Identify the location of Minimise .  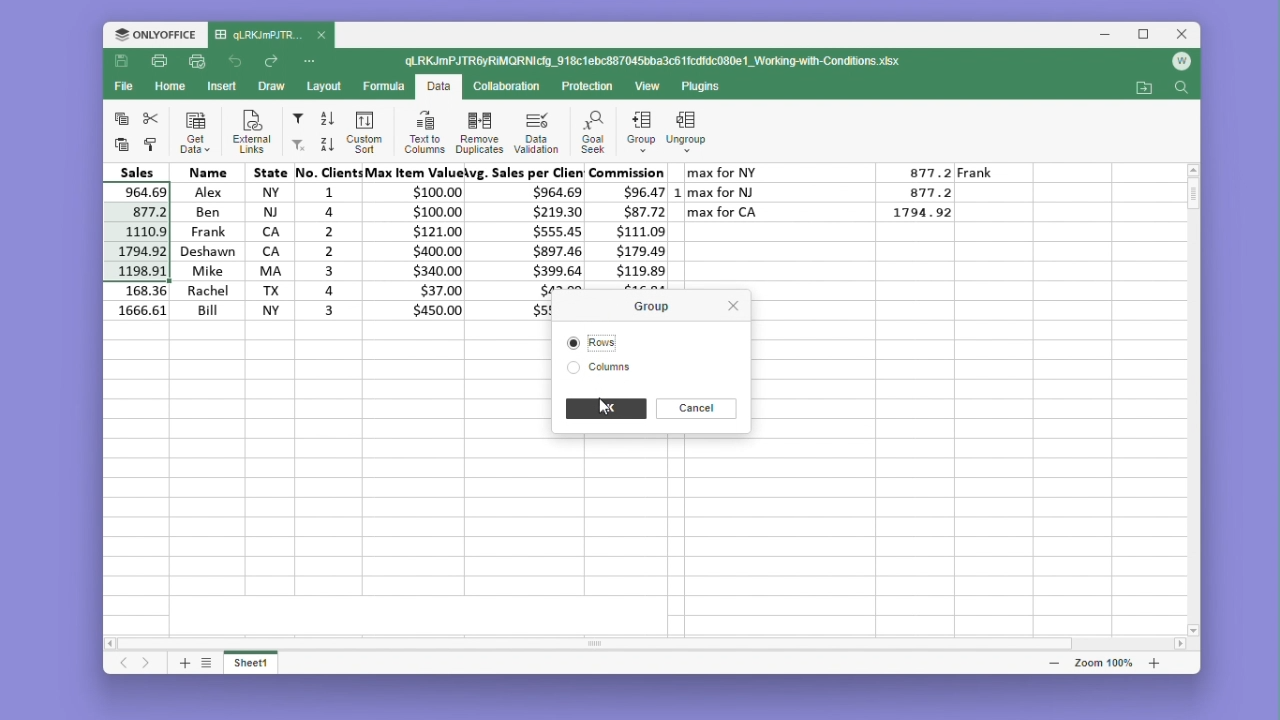
(1111, 35).